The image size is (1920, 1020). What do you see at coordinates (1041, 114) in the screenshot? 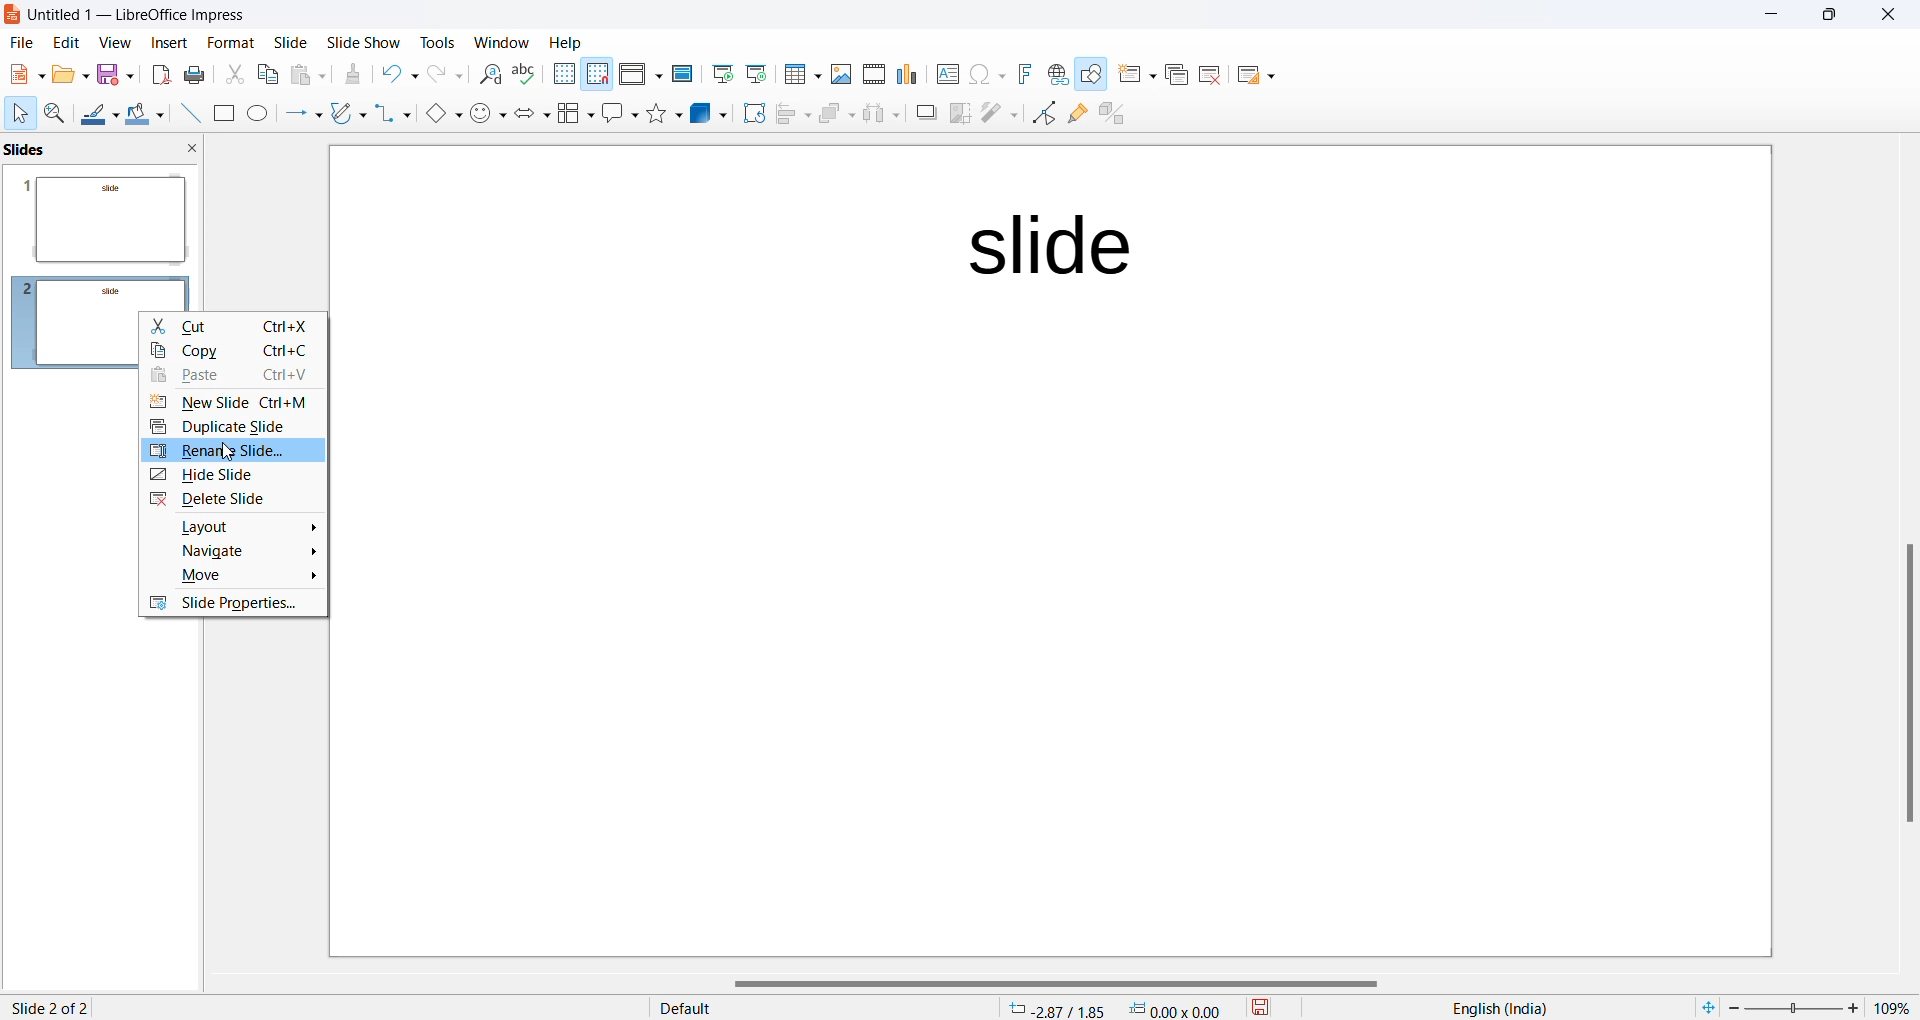
I see `Toggle end point edit mode` at bounding box center [1041, 114].